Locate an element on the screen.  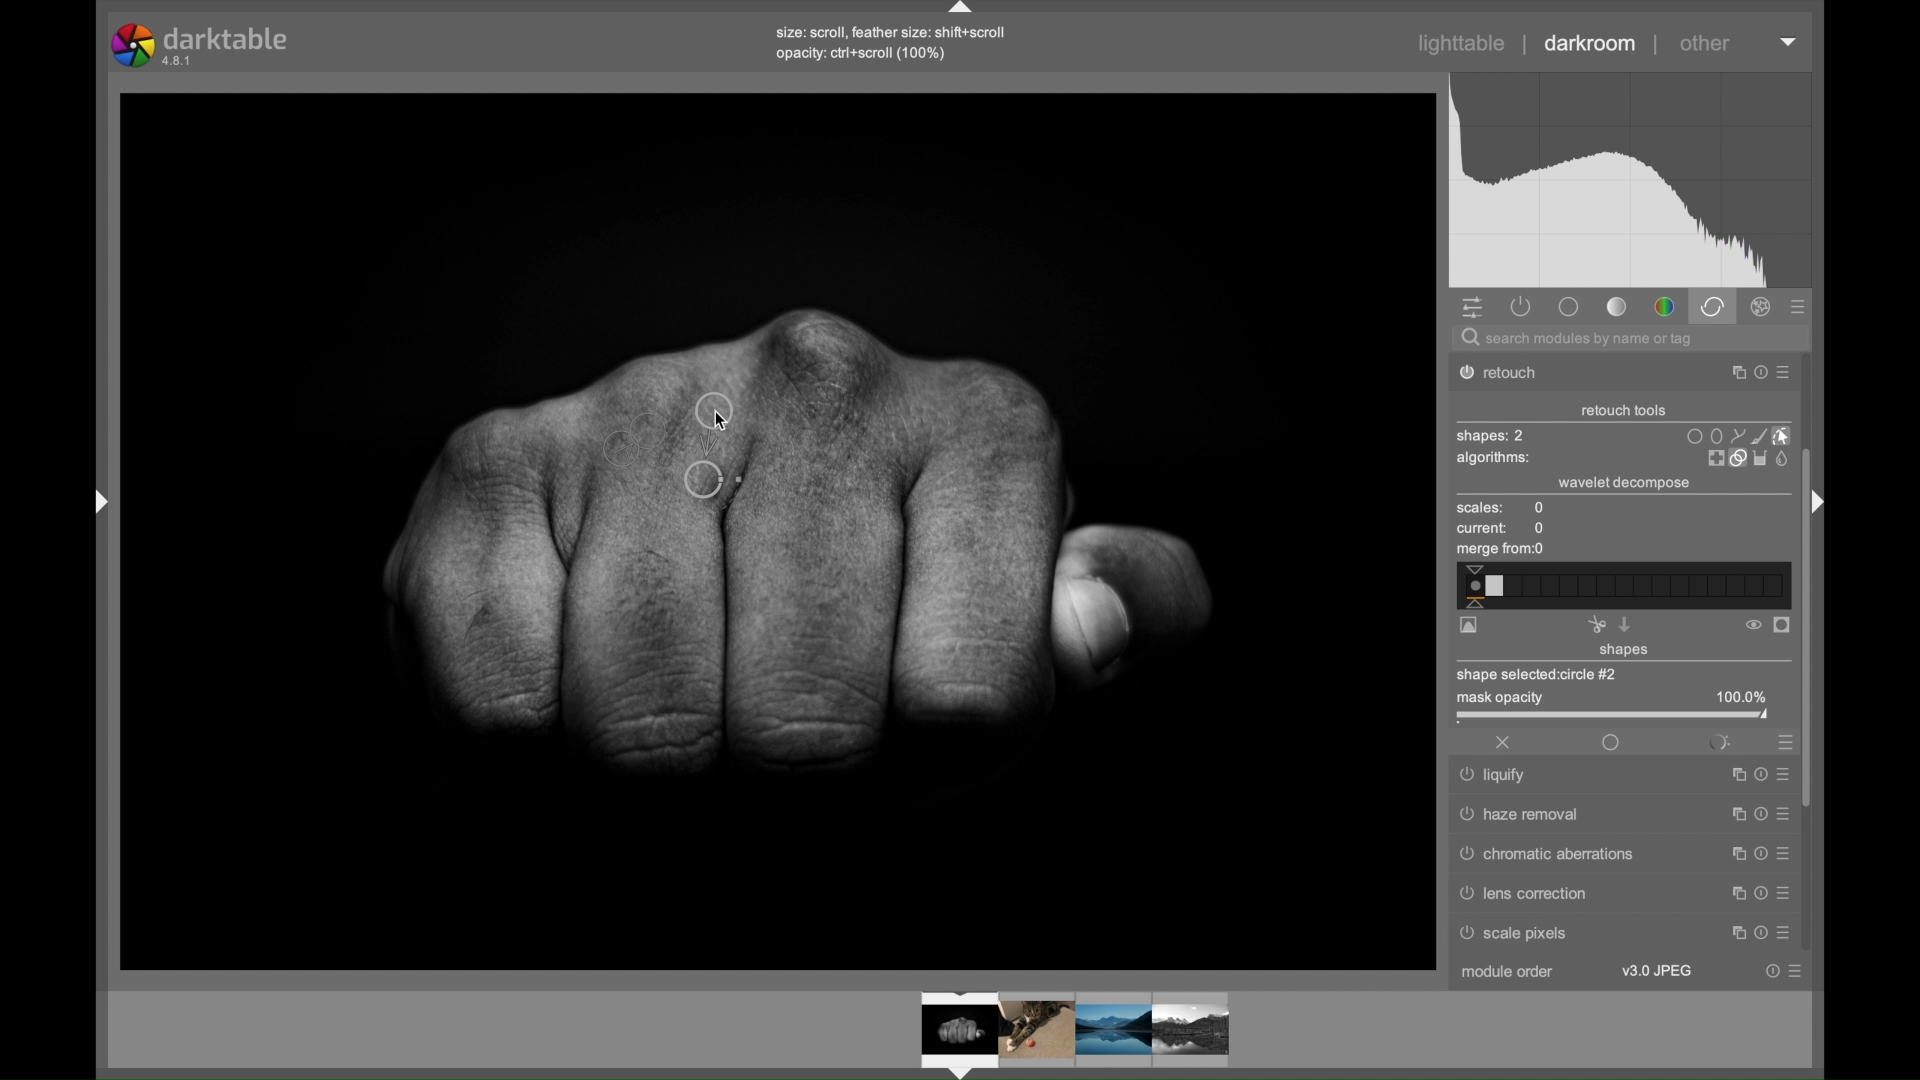
wavelet decompose is located at coordinates (1624, 483).